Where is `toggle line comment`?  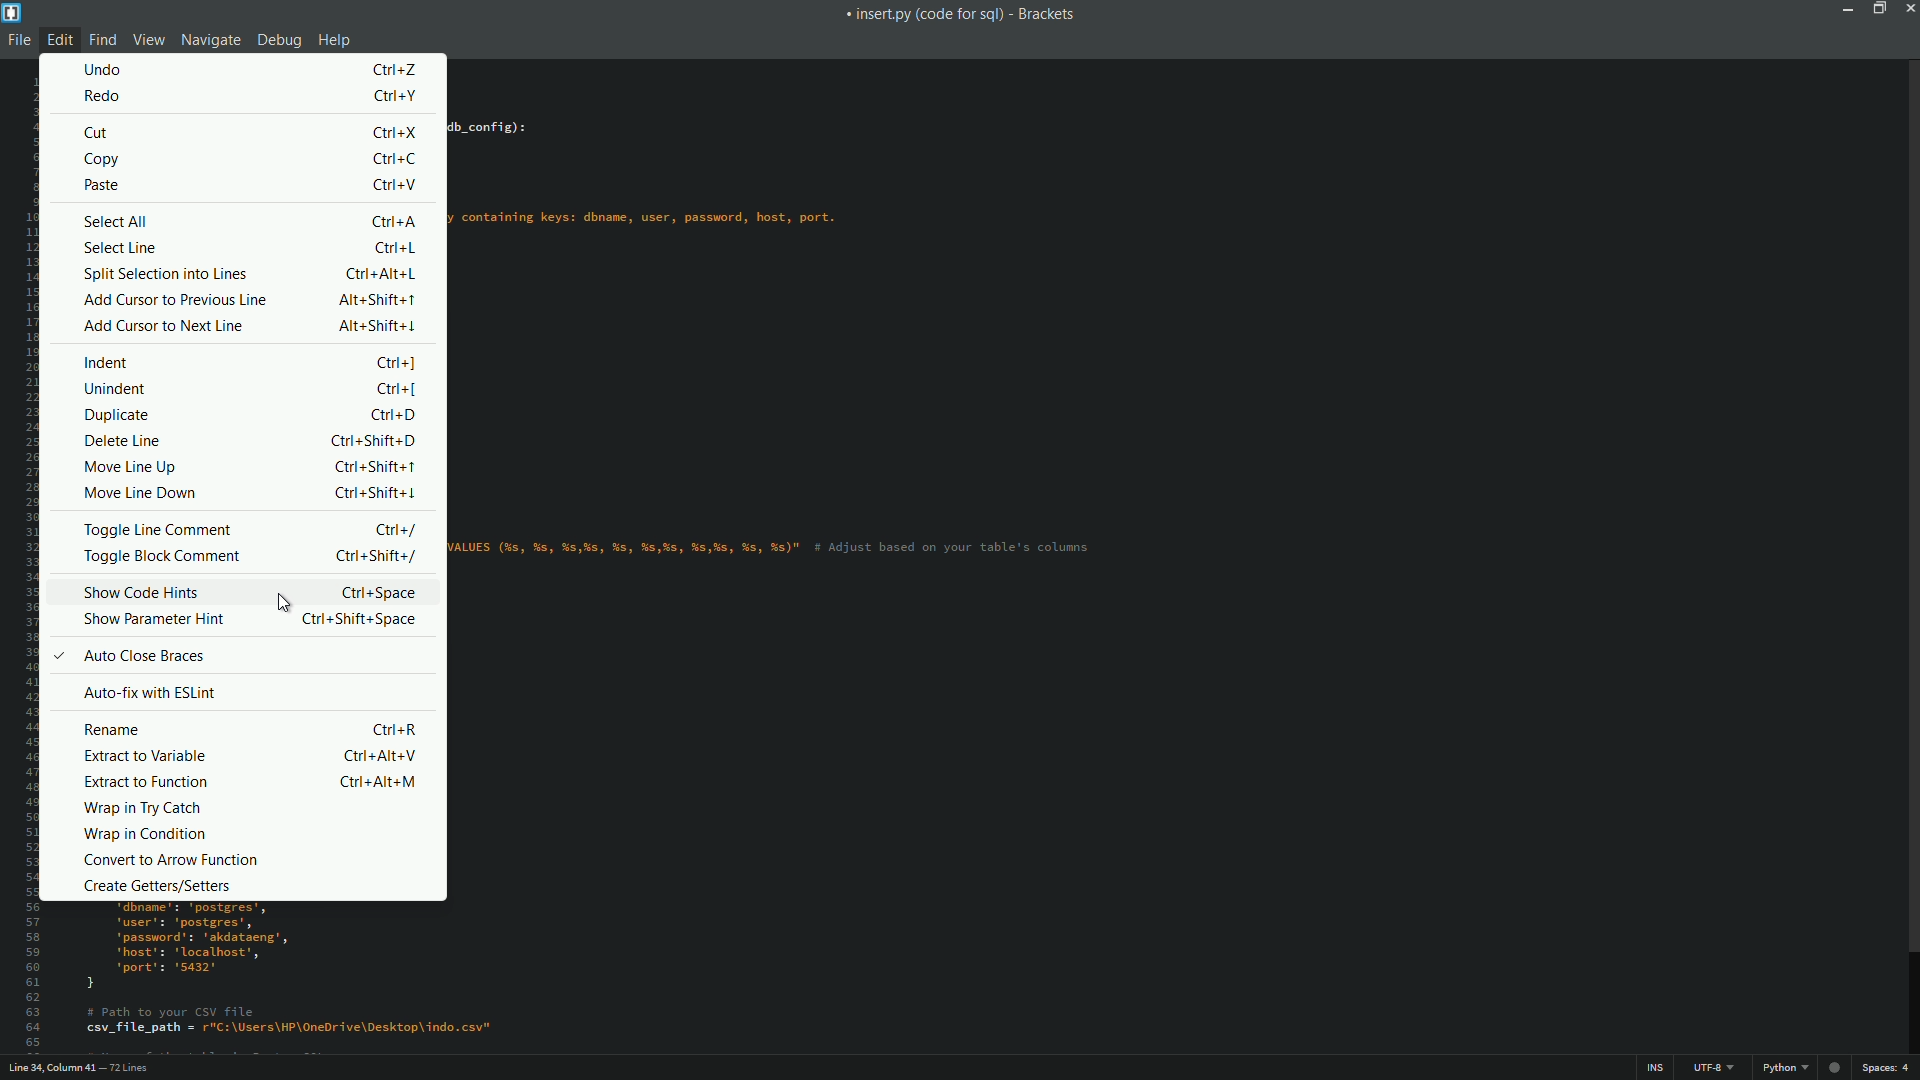
toggle line comment is located at coordinates (158, 528).